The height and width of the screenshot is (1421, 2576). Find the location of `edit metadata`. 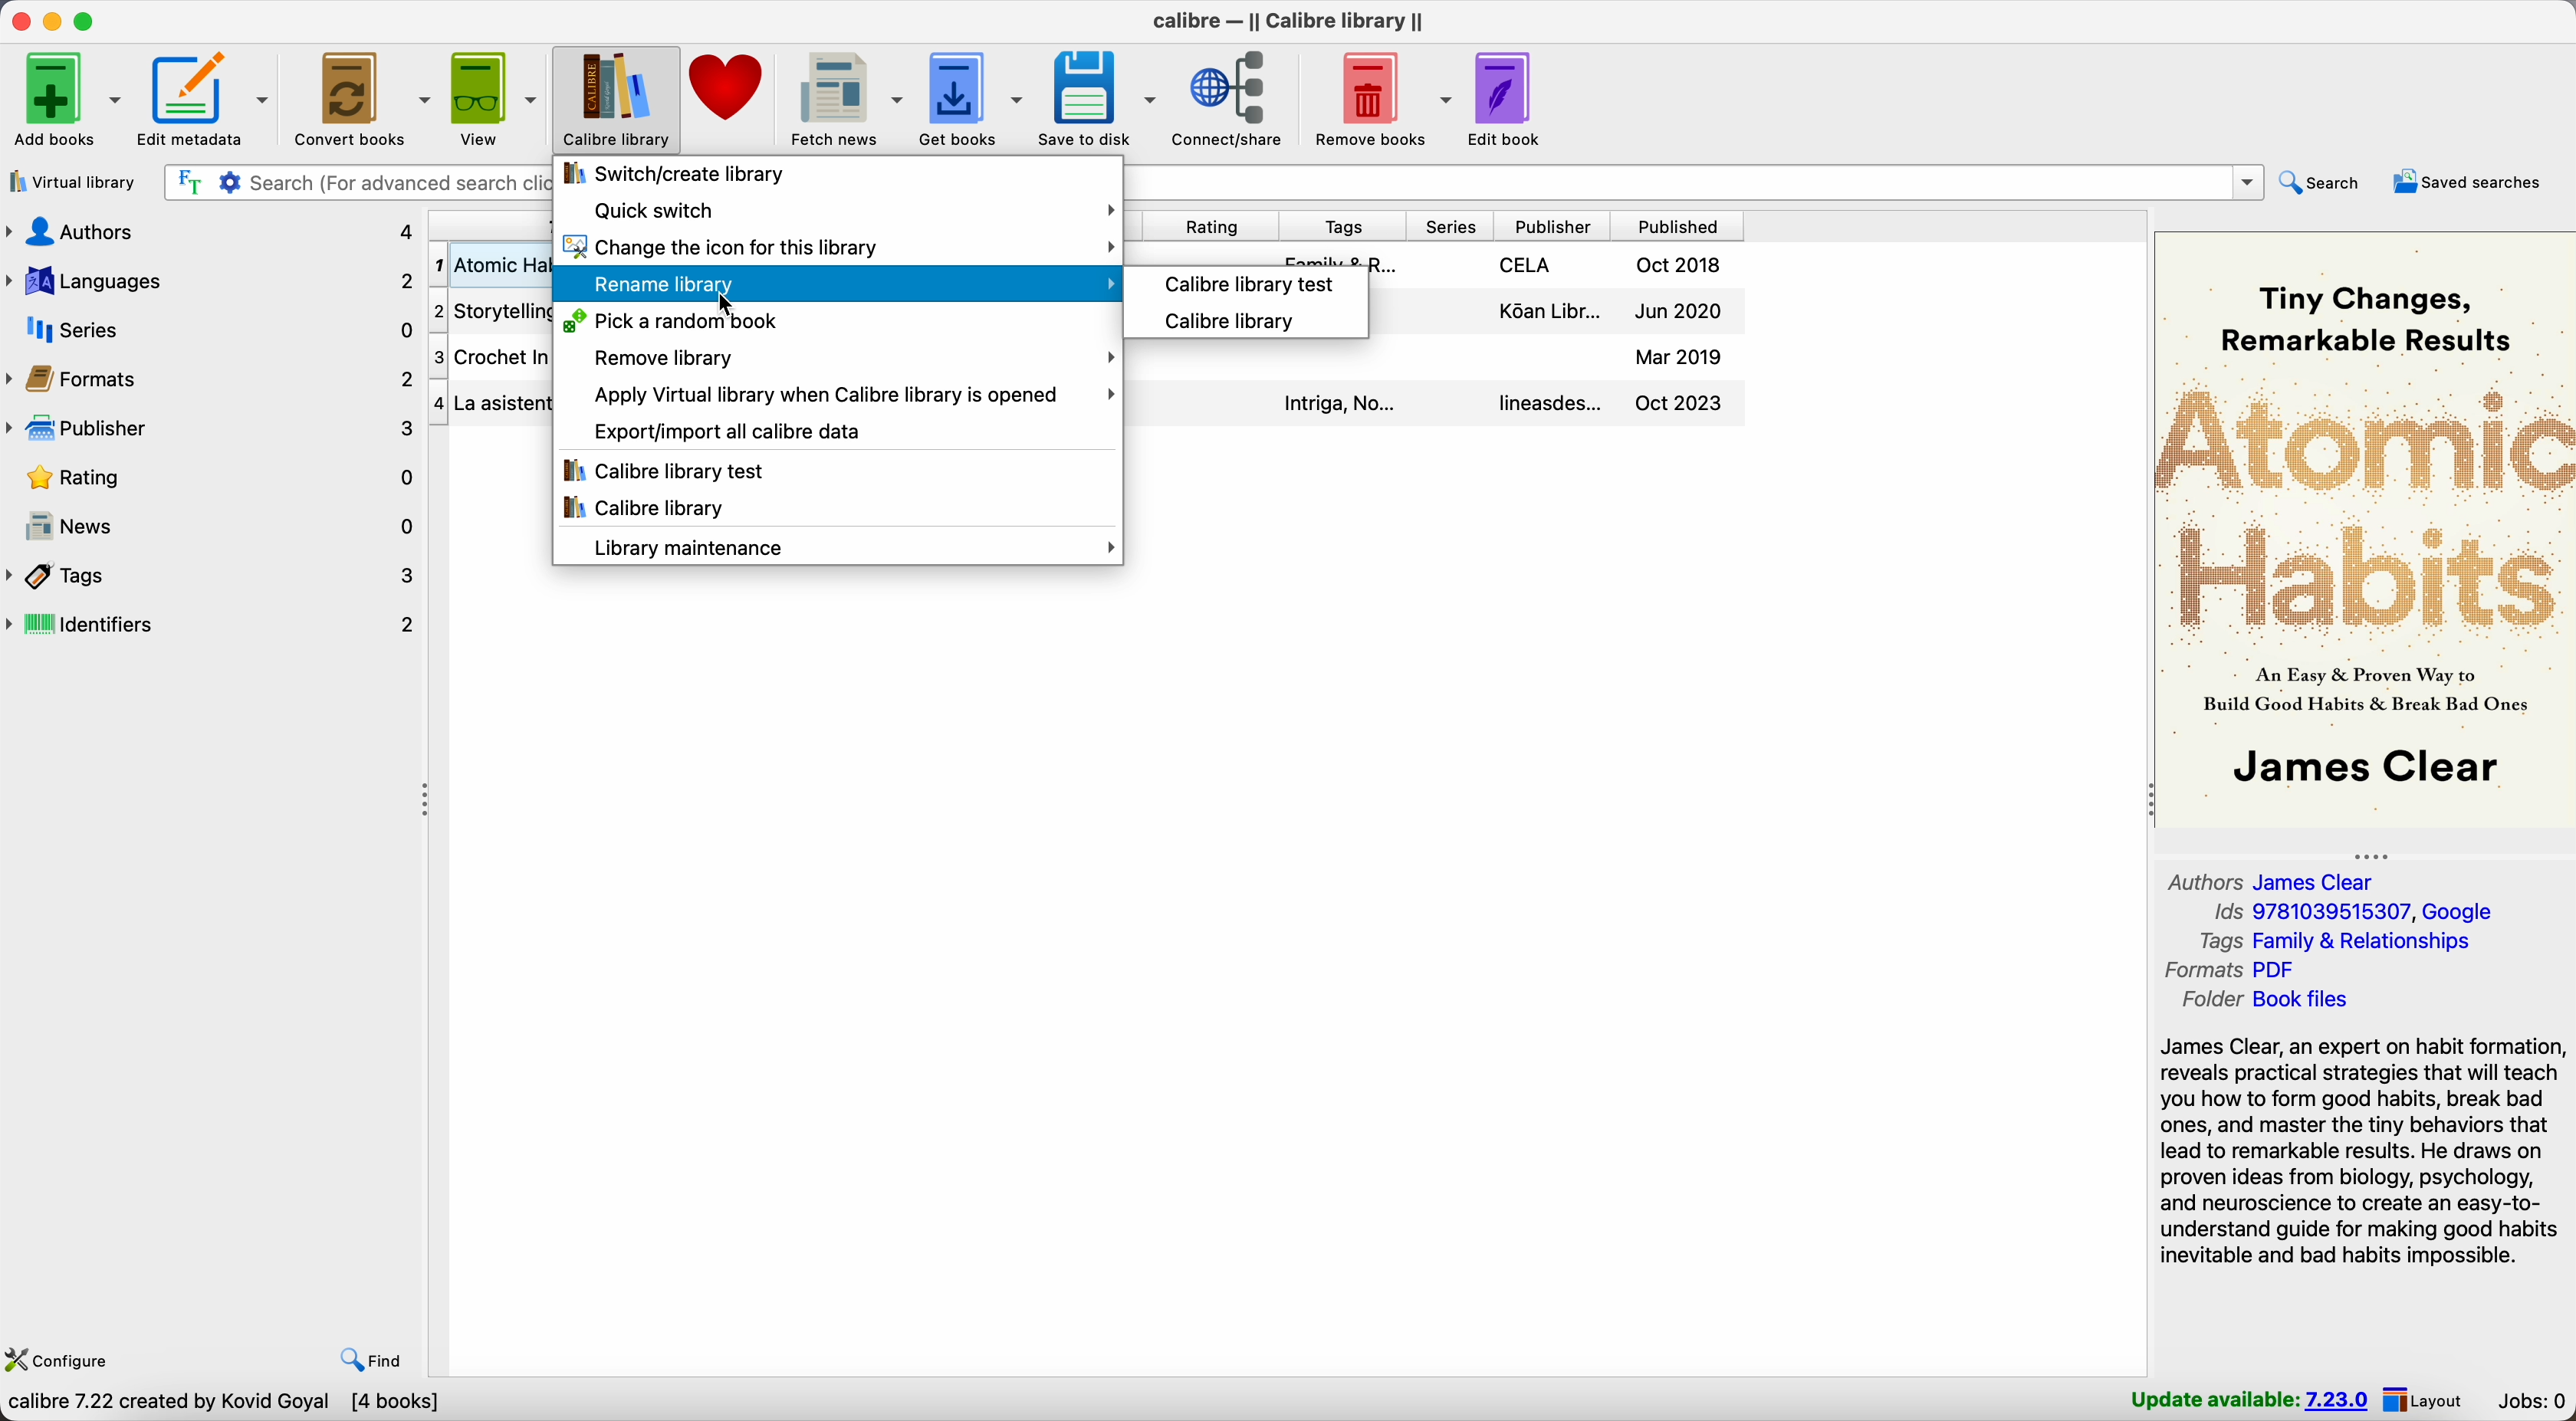

edit metadata is located at coordinates (206, 100).